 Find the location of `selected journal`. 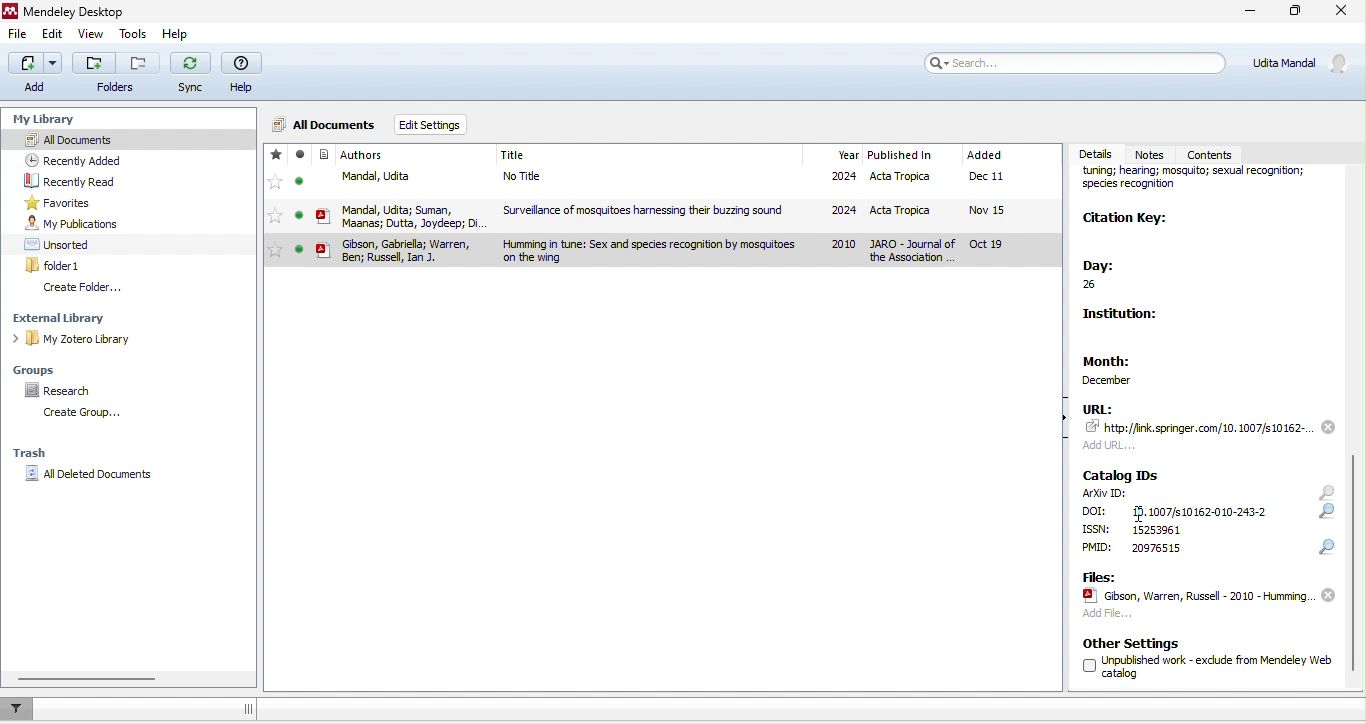

selected journal is located at coordinates (661, 251).